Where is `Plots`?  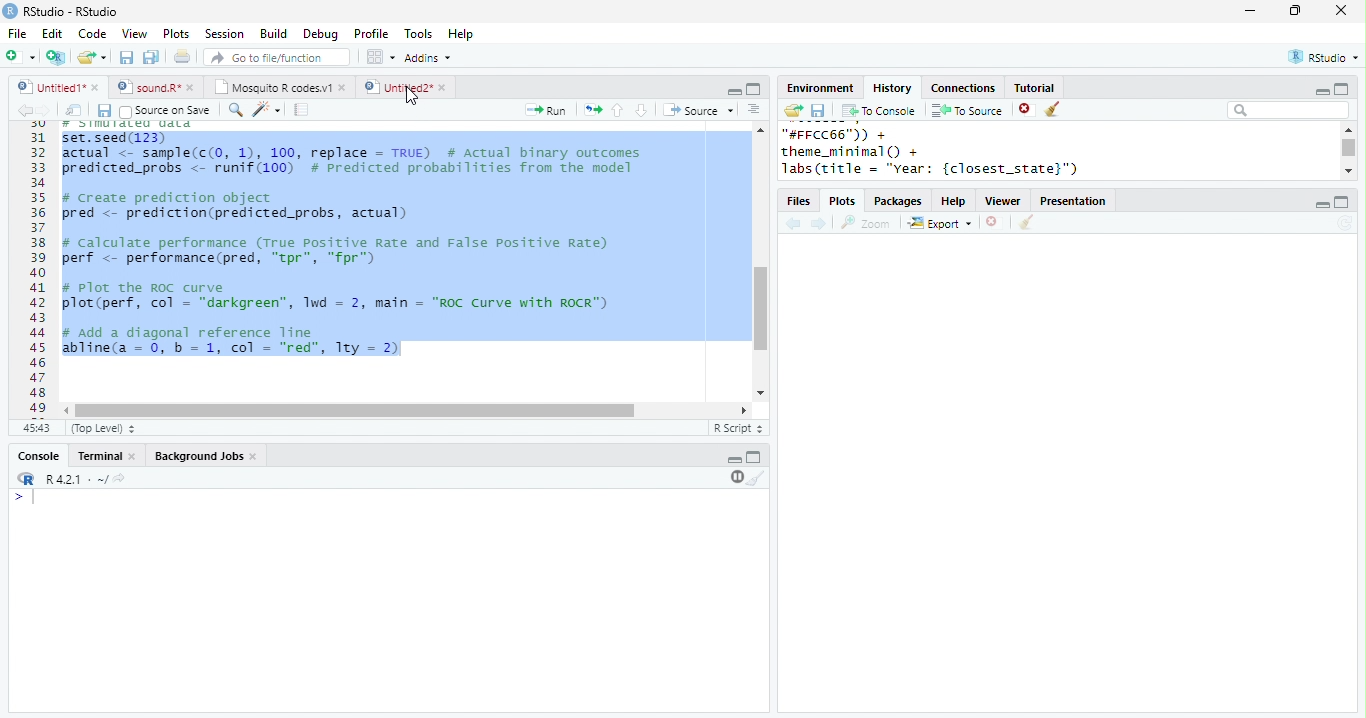 Plots is located at coordinates (844, 202).